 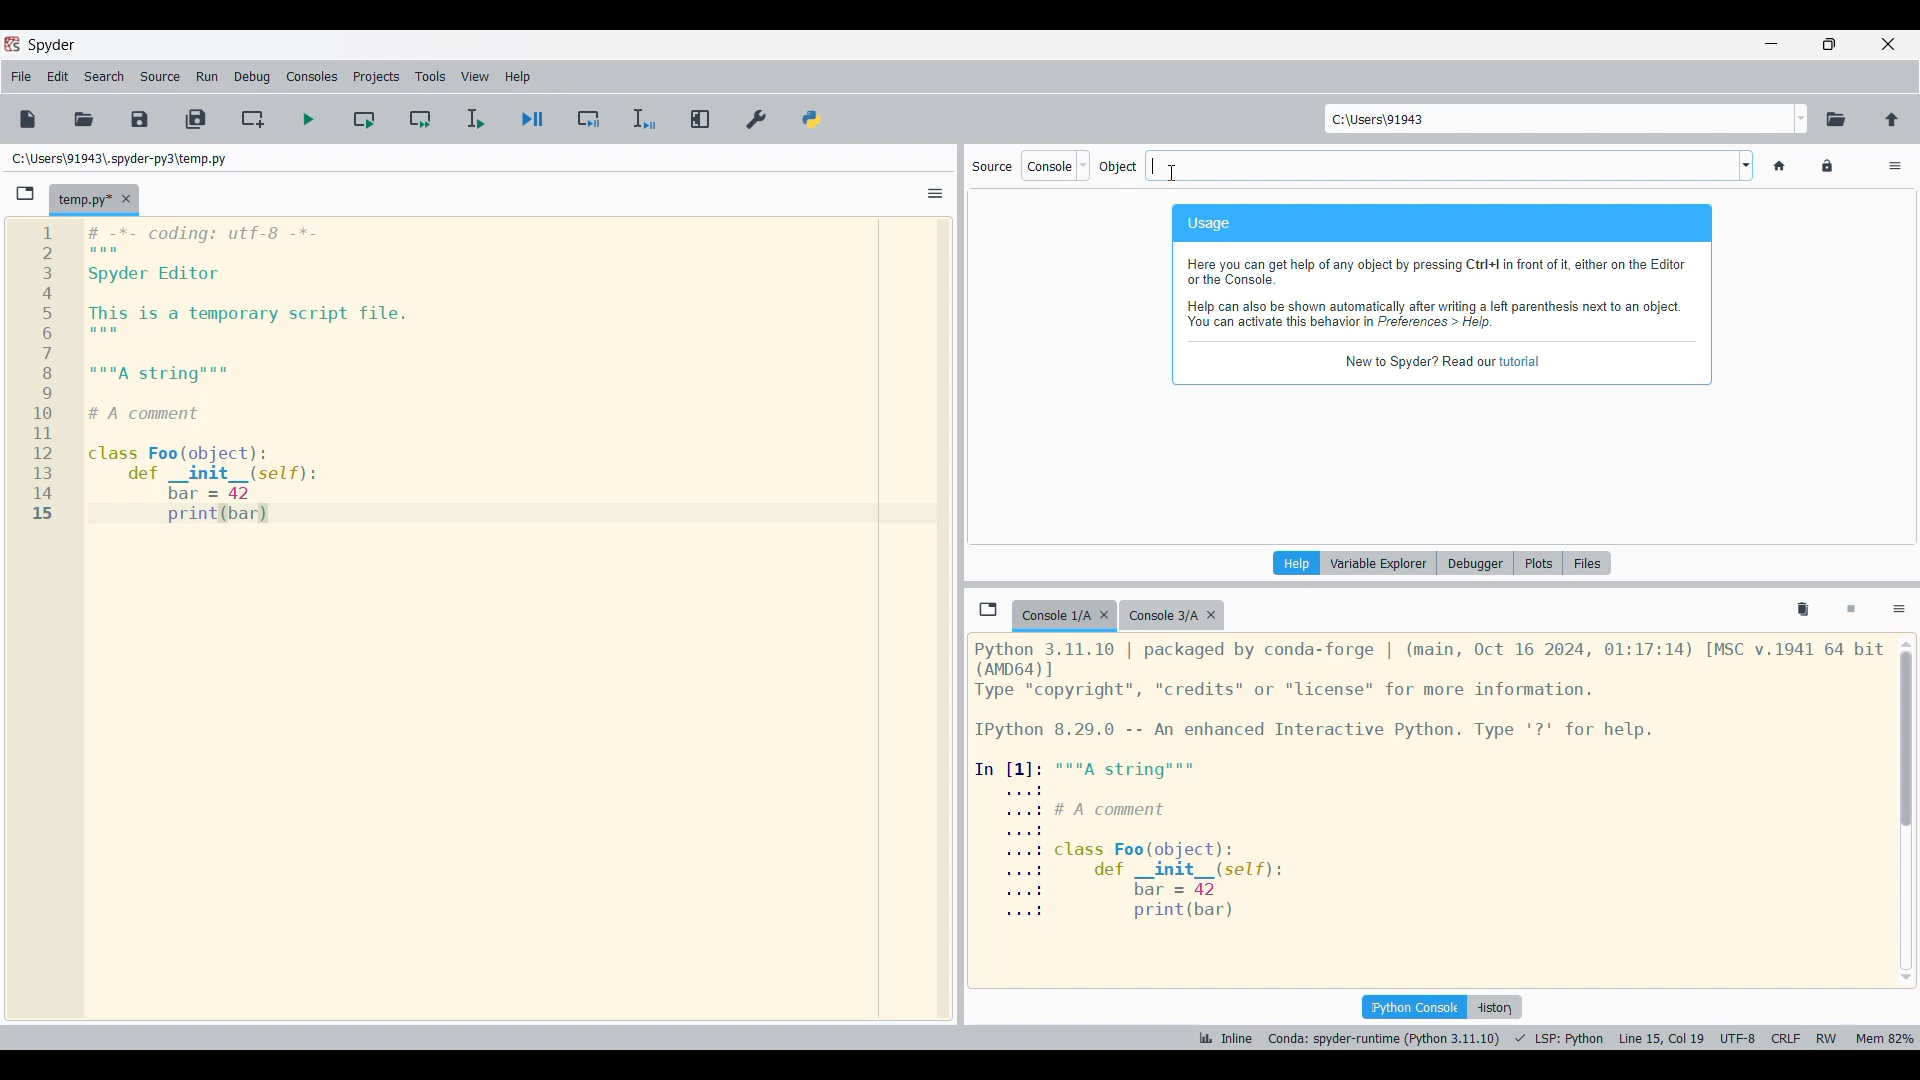 What do you see at coordinates (1293, 563) in the screenshot?
I see `Help` at bounding box center [1293, 563].